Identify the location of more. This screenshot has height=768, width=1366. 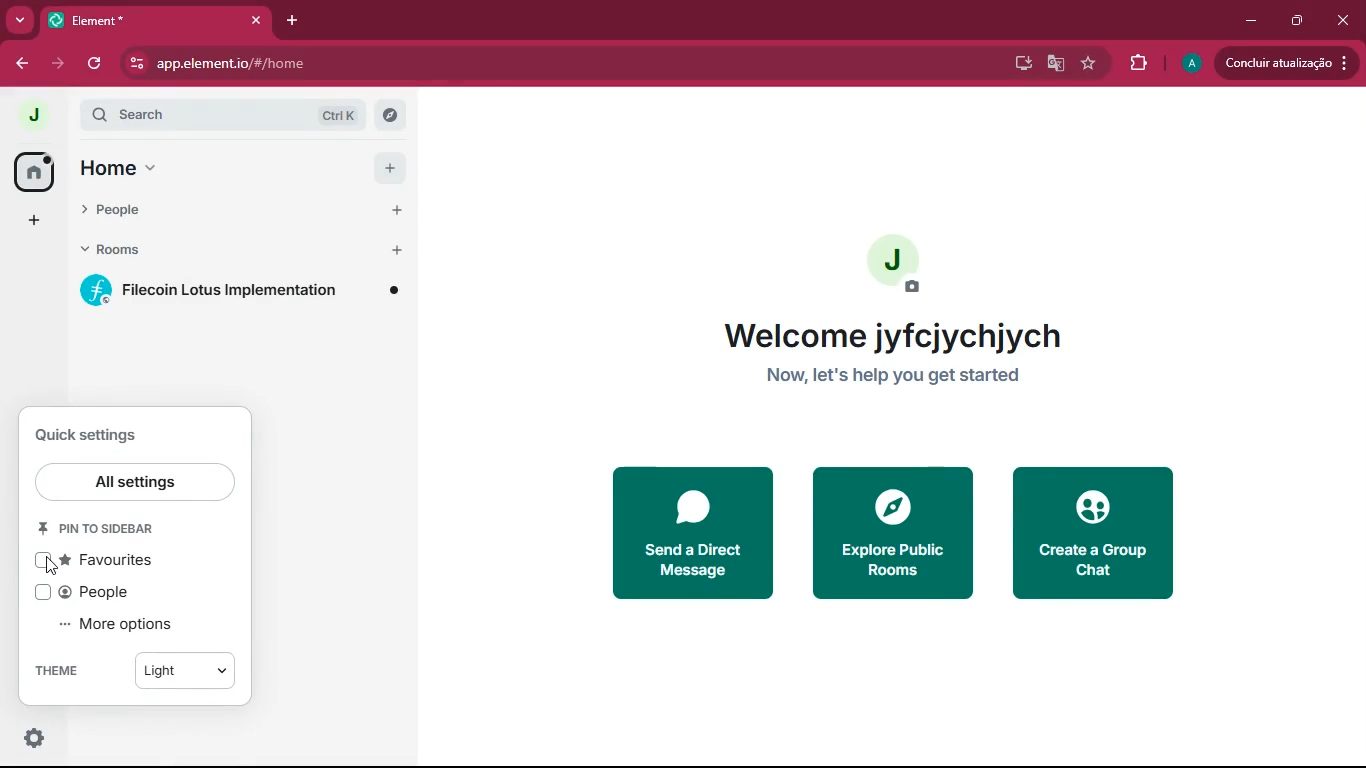
(20, 19).